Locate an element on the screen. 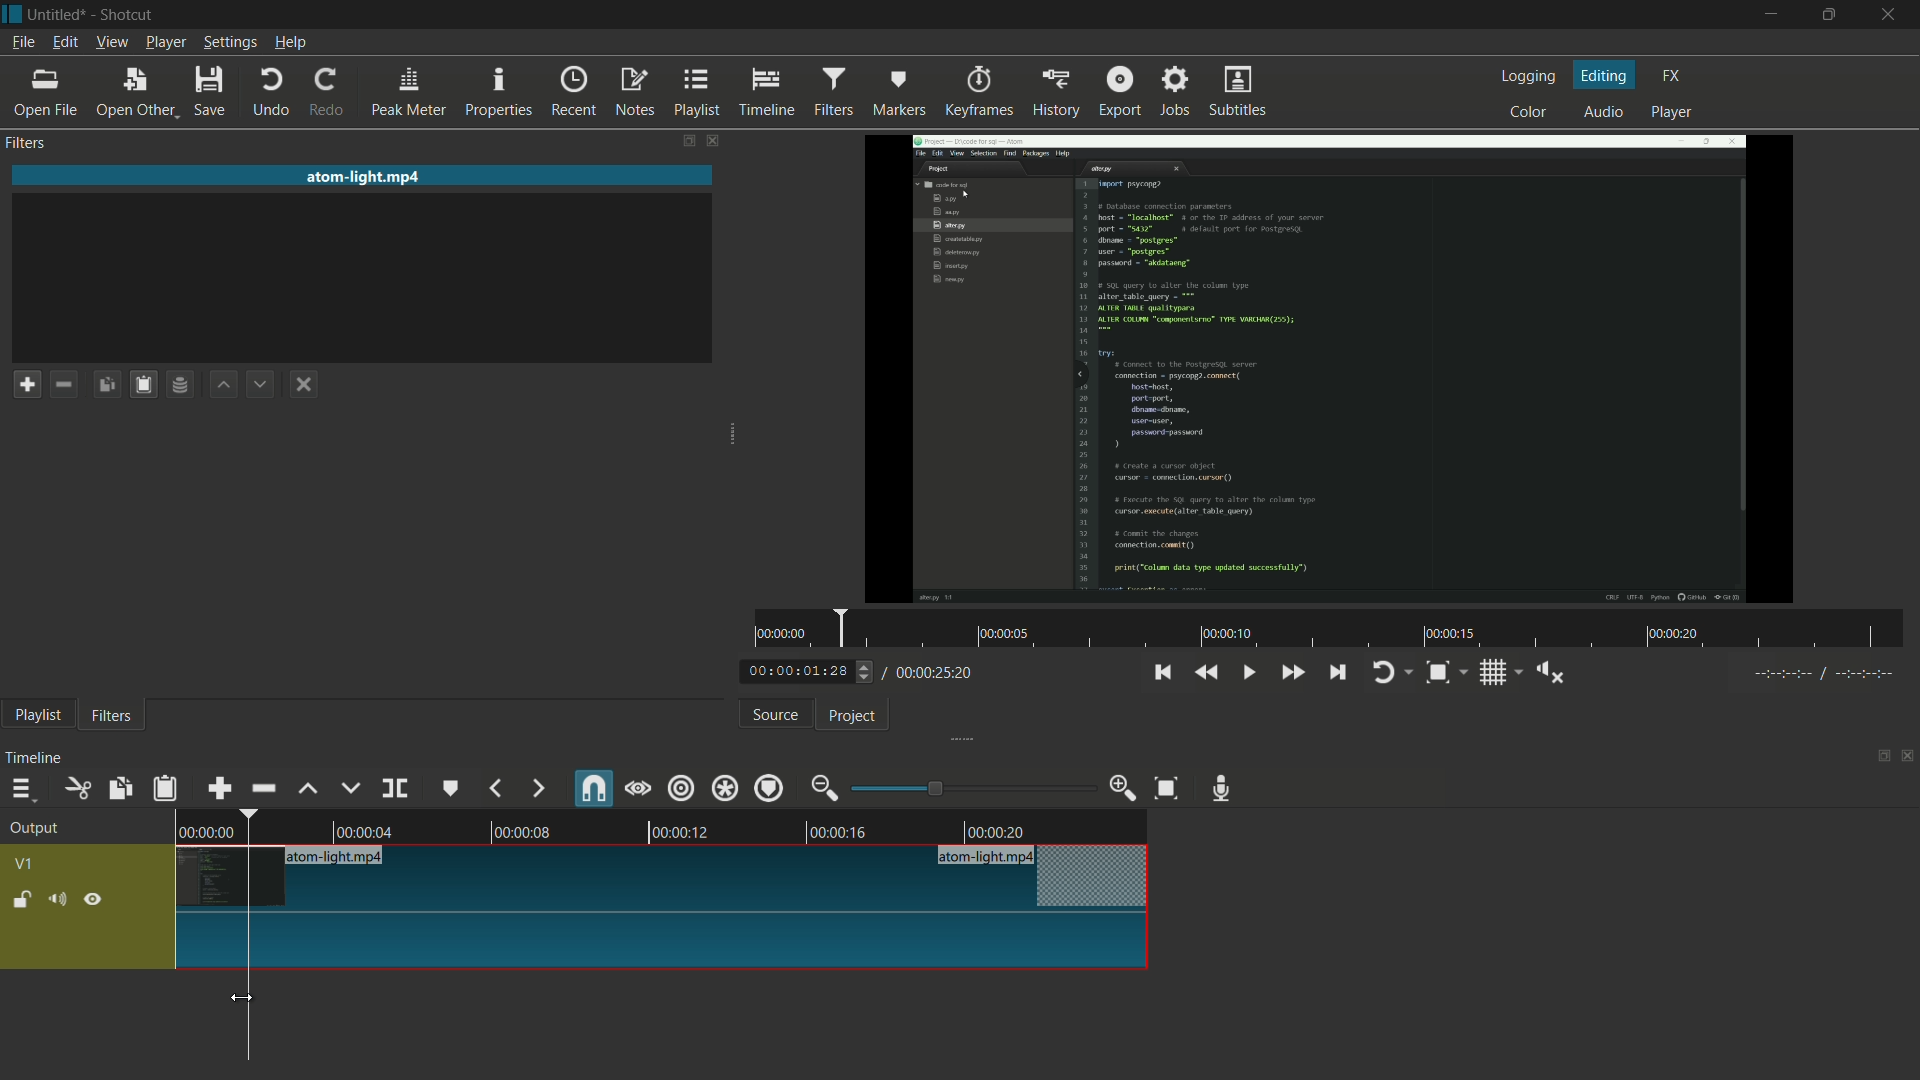 Image resolution: width=1920 pixels, height=1080 pixels. skip to the previous point is located at coordinates (1162, 673).